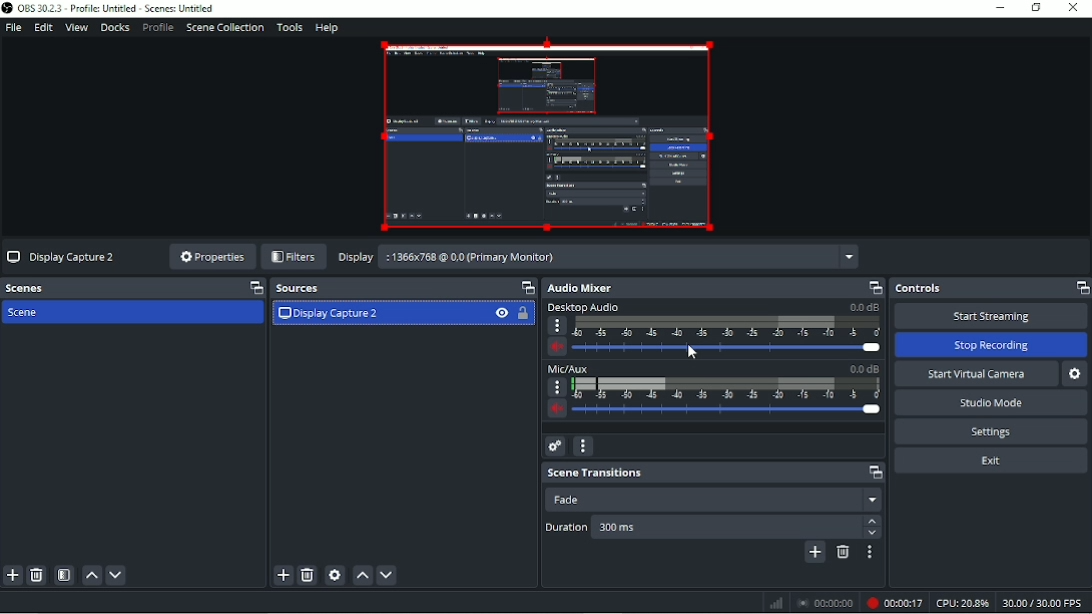  I want to click on CPU:22.6%, so click(961, 603).